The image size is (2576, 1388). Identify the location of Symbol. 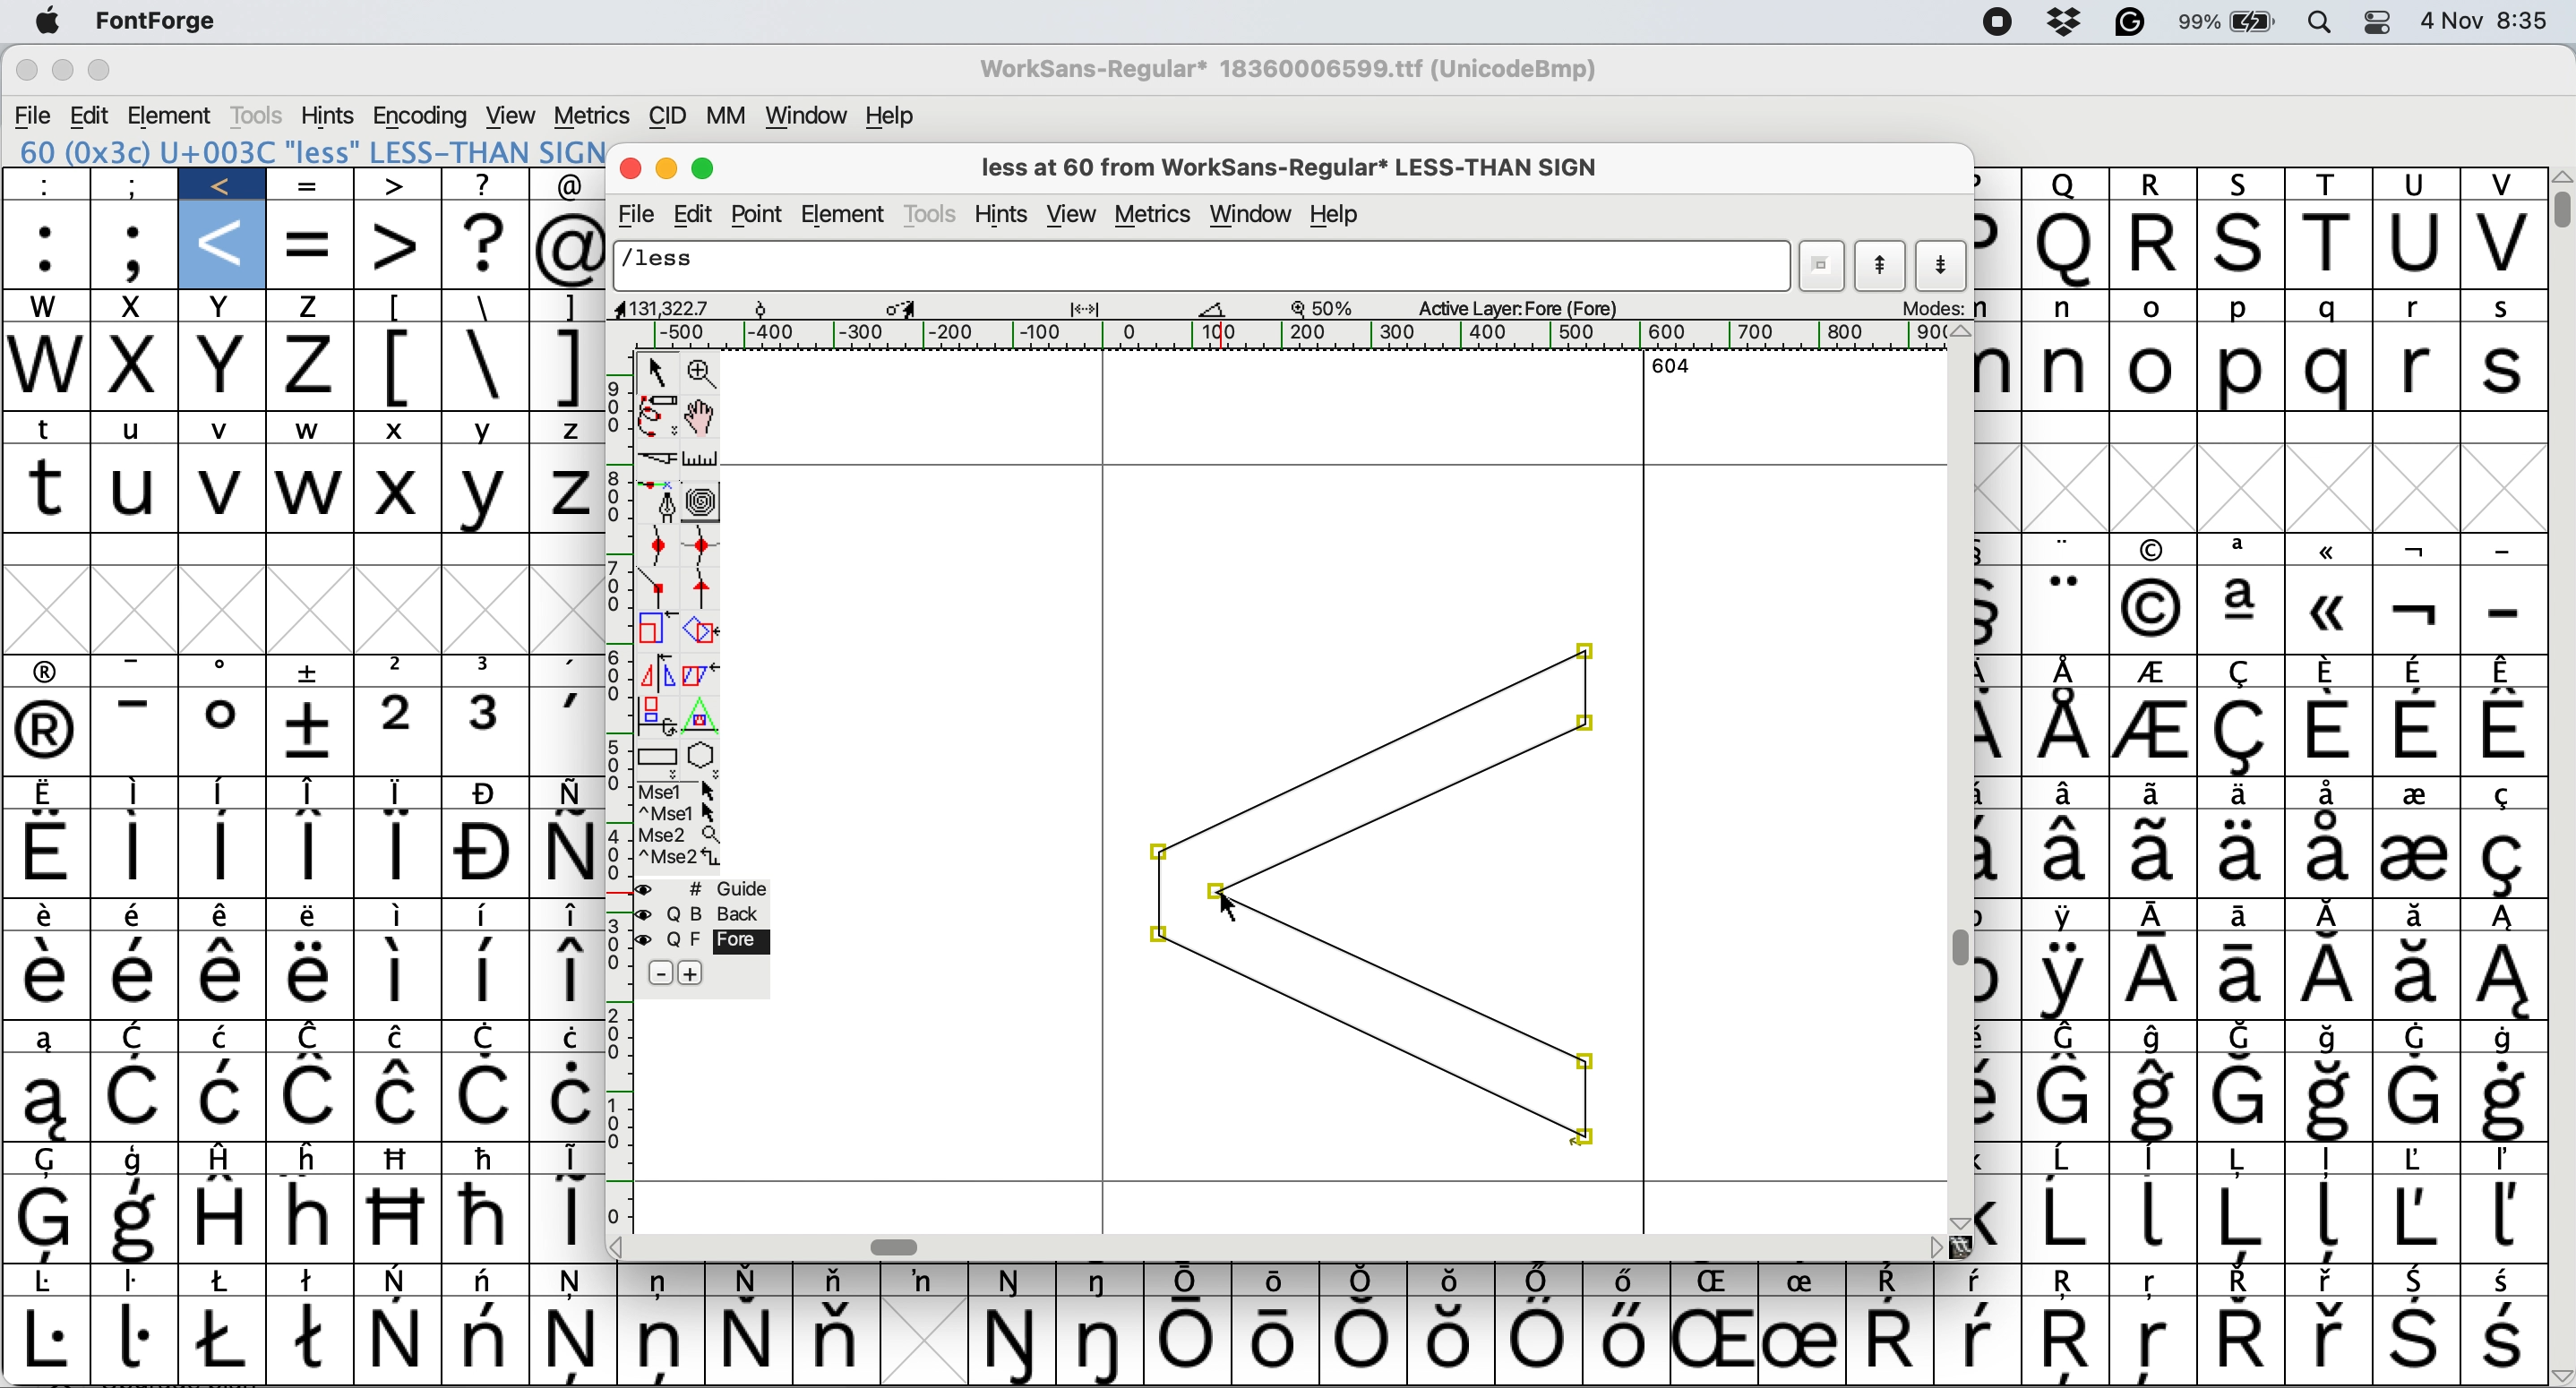
(134, 976).